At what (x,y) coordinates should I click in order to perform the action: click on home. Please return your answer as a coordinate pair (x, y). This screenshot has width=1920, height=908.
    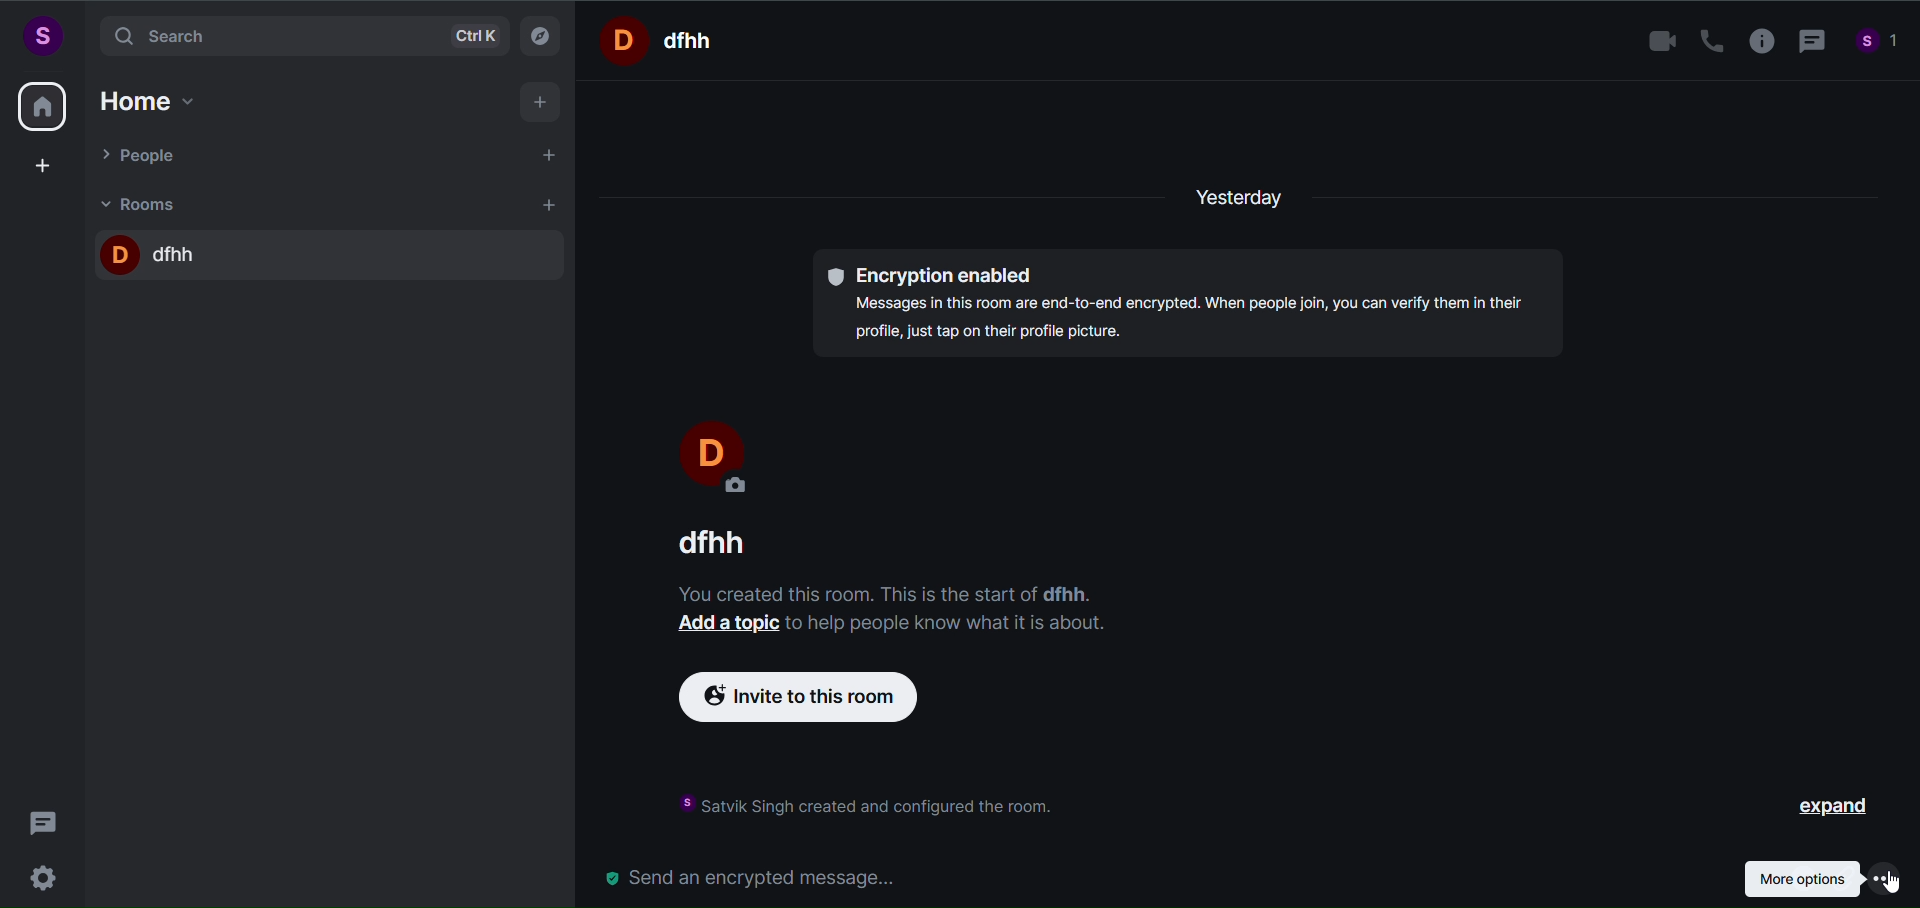
    Looking at the image, I should click on (42, 106).